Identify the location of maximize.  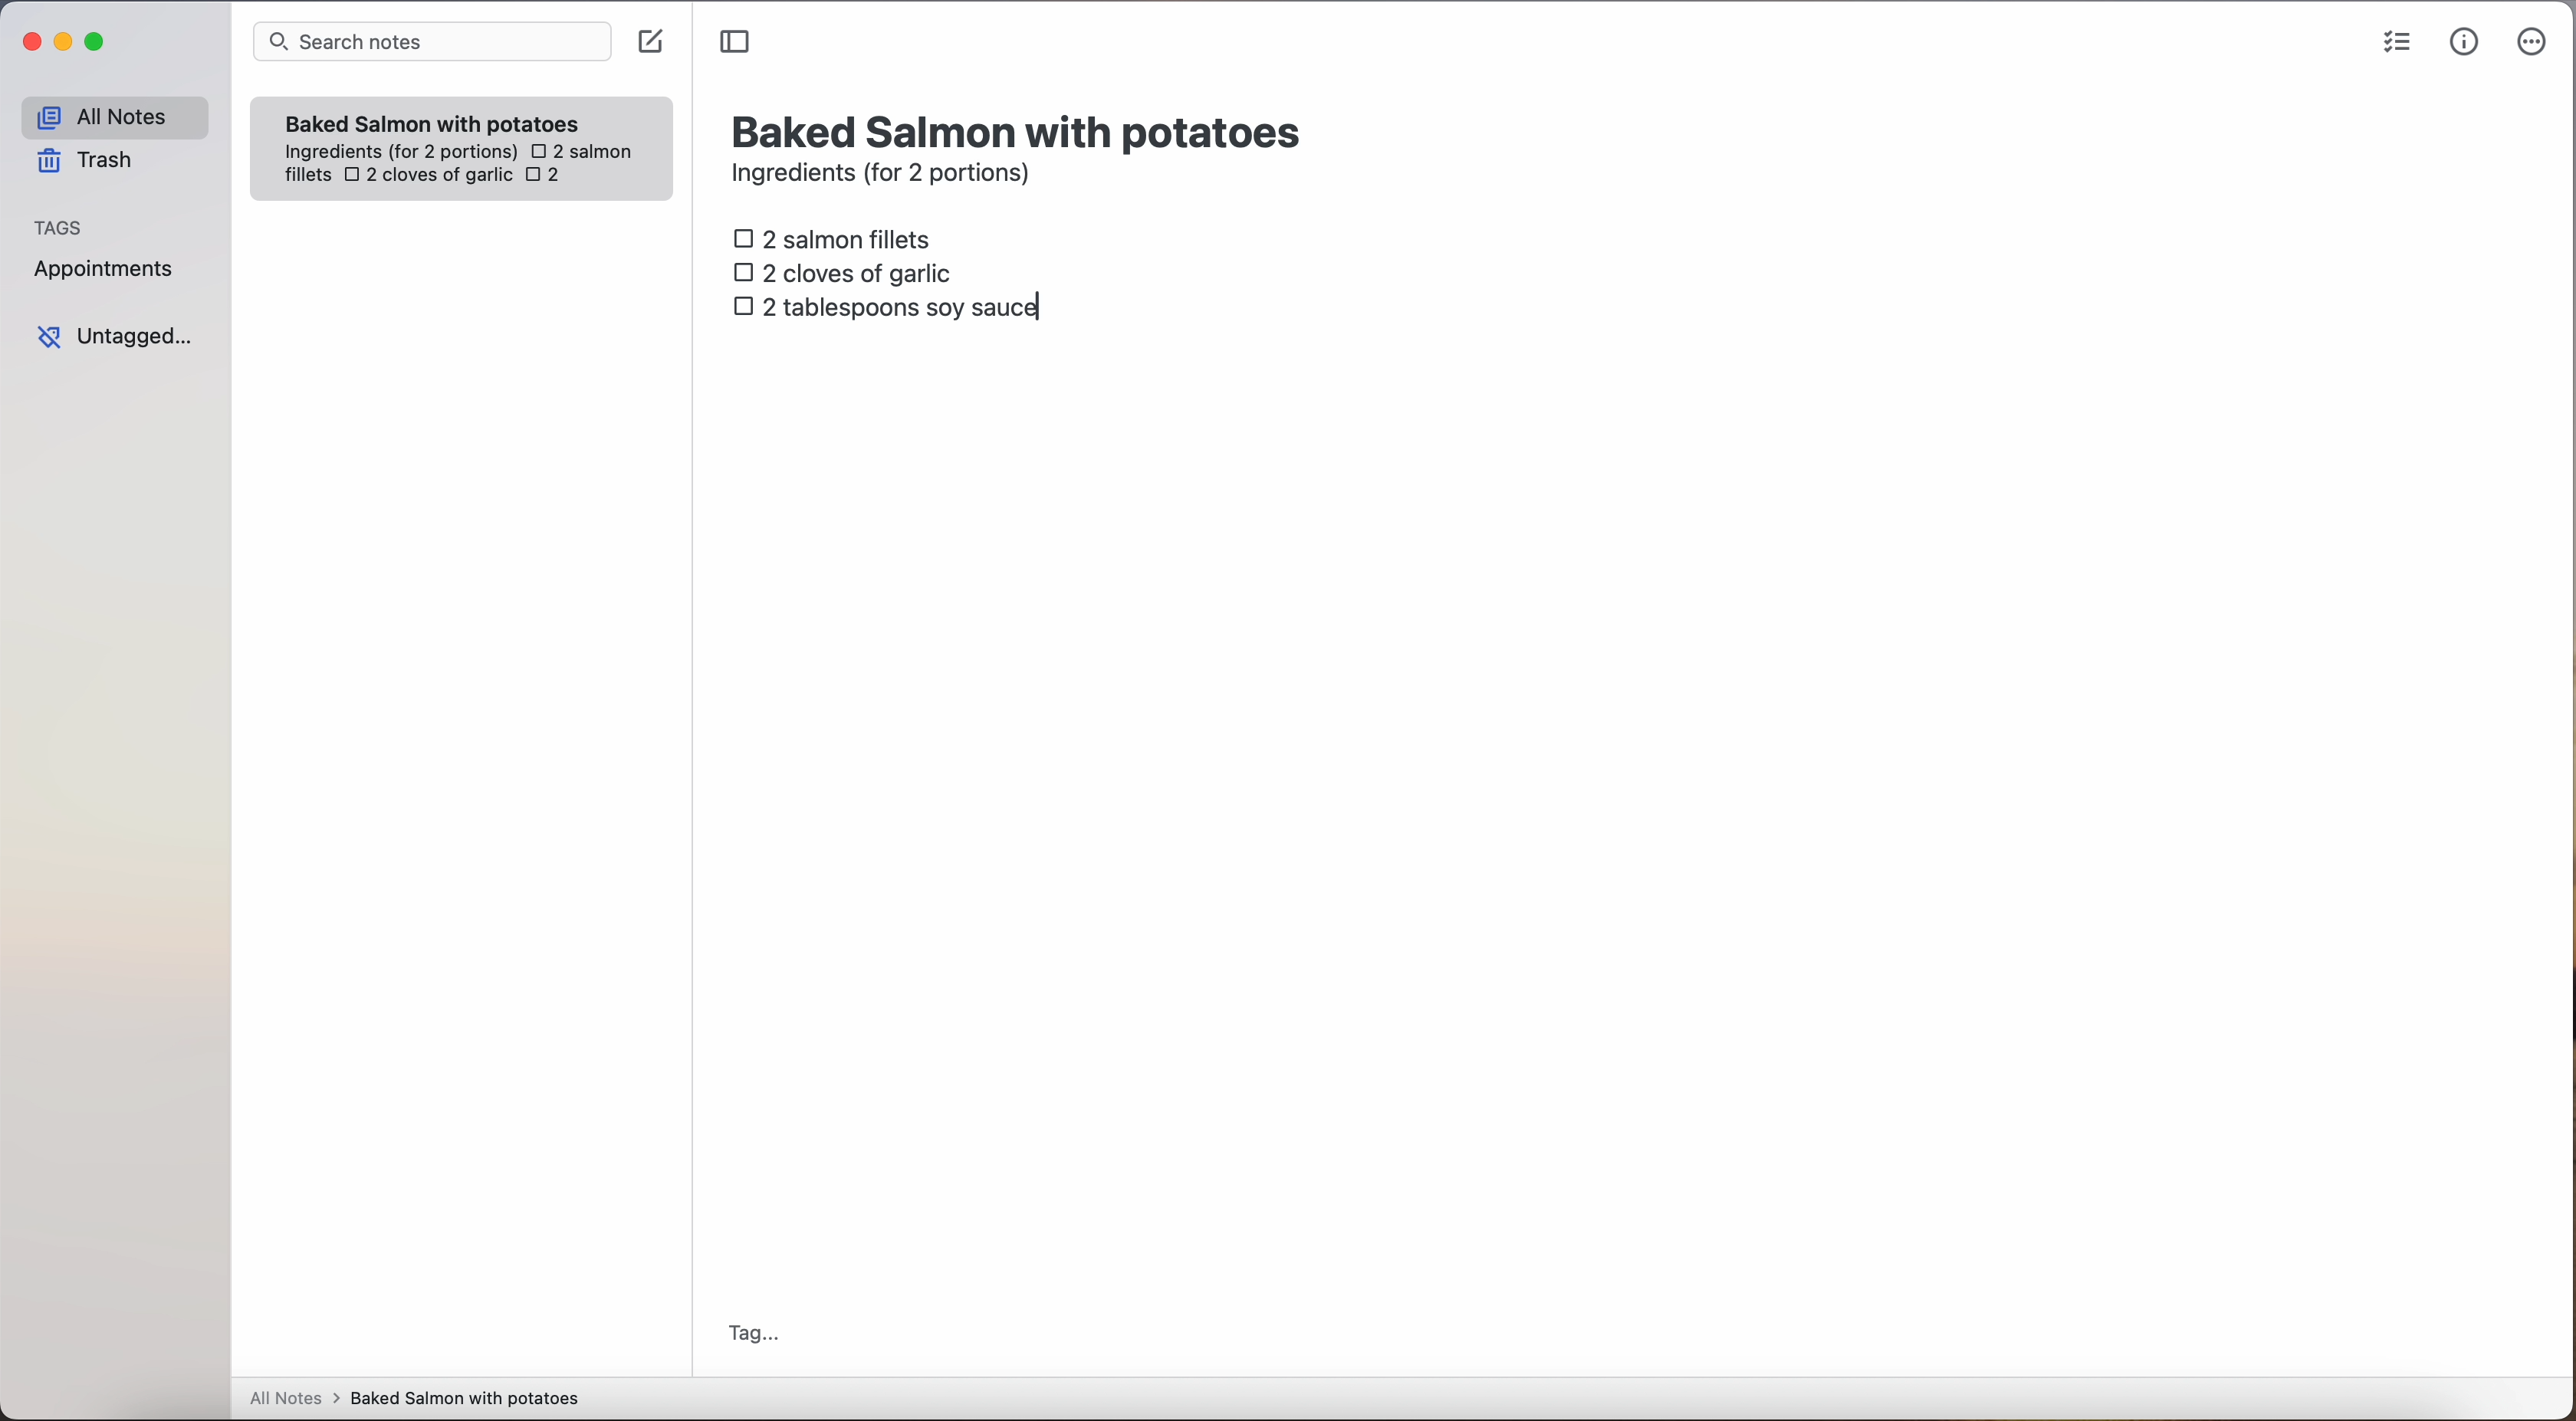
(98, 41).